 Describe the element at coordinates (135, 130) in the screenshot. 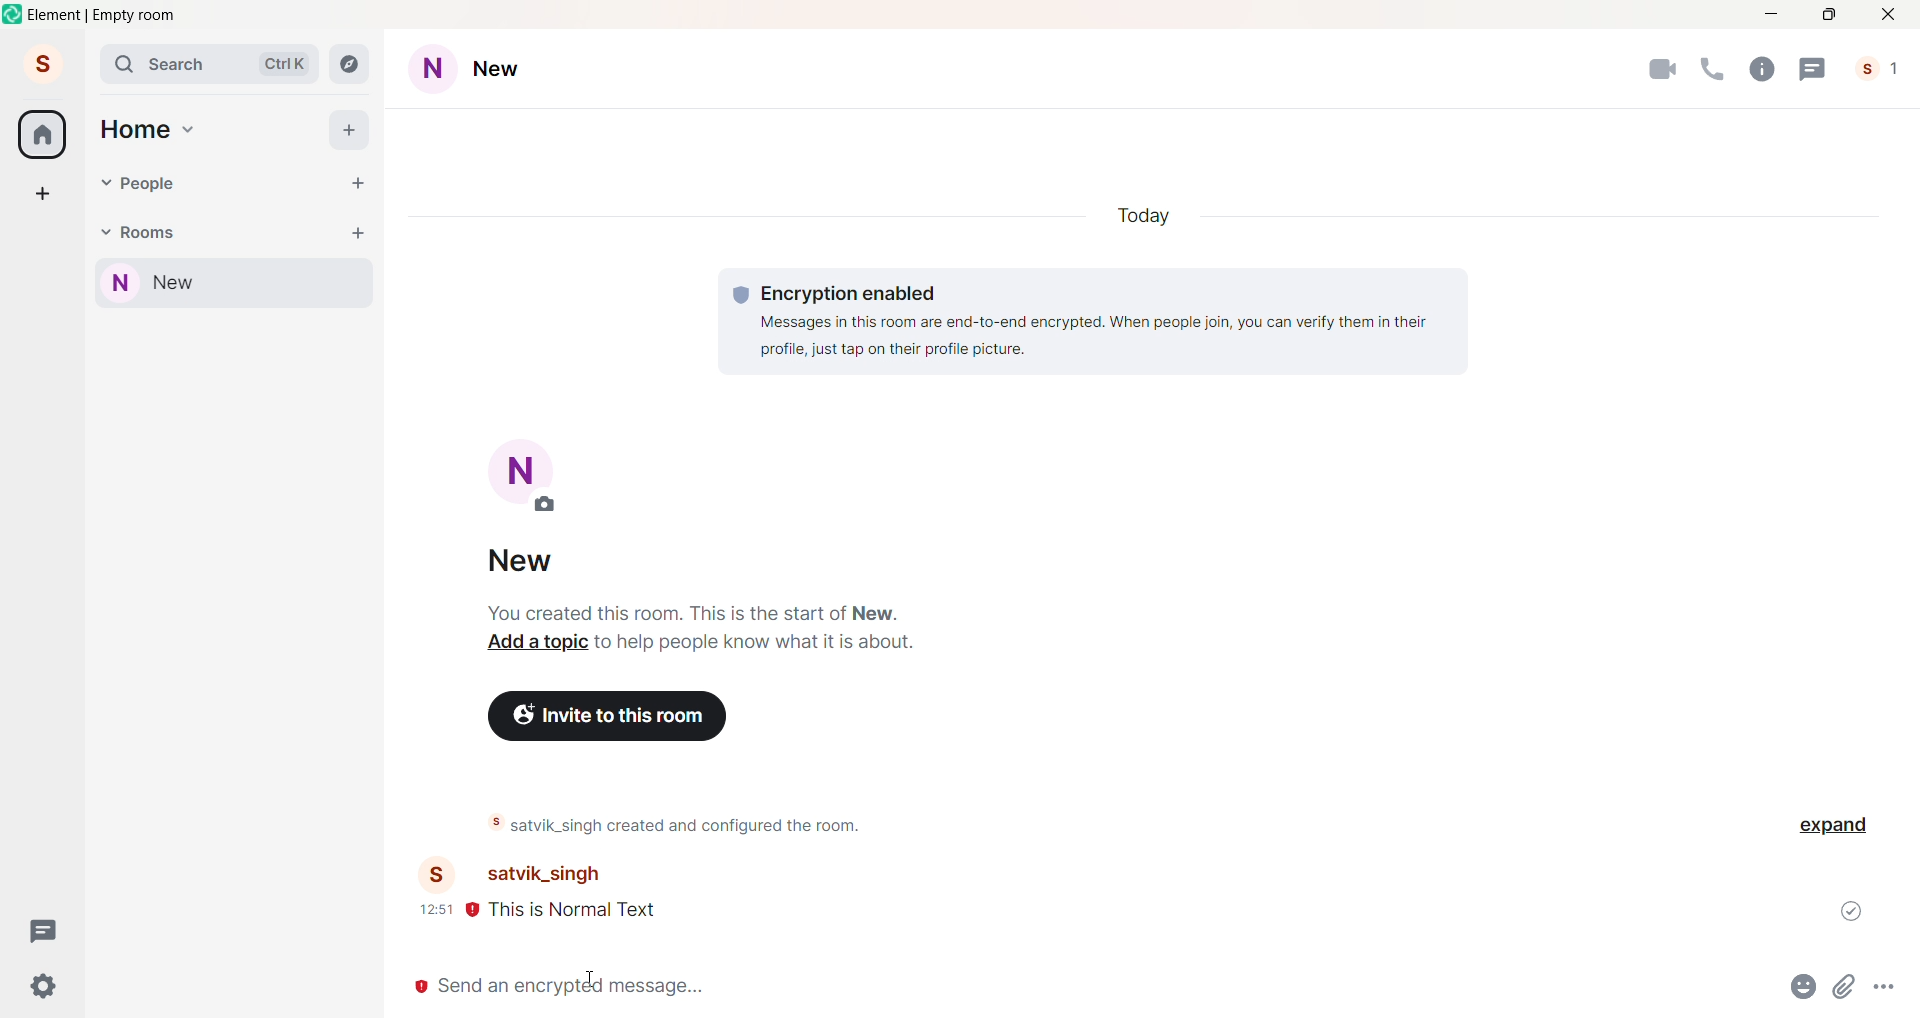

I see `Home` at that location.